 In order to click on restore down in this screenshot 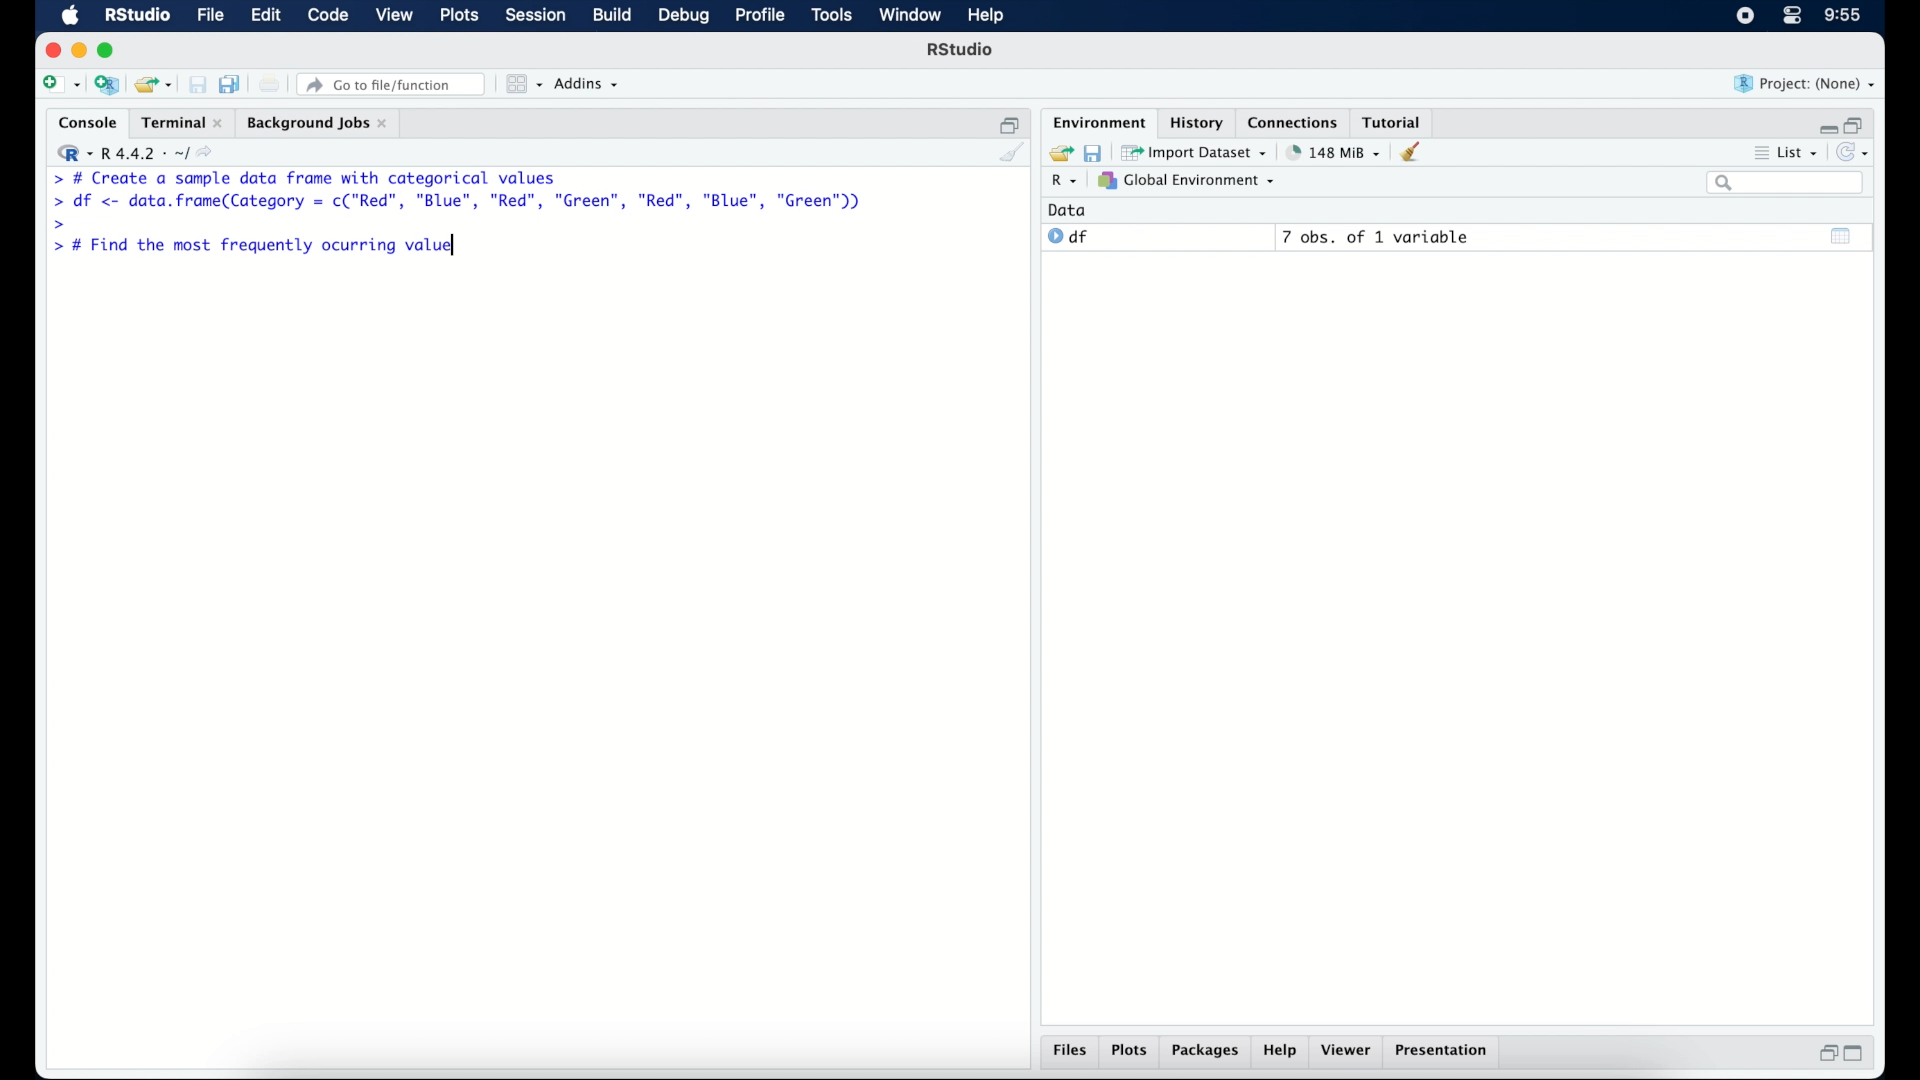, I will do `click(1859, 123)`.